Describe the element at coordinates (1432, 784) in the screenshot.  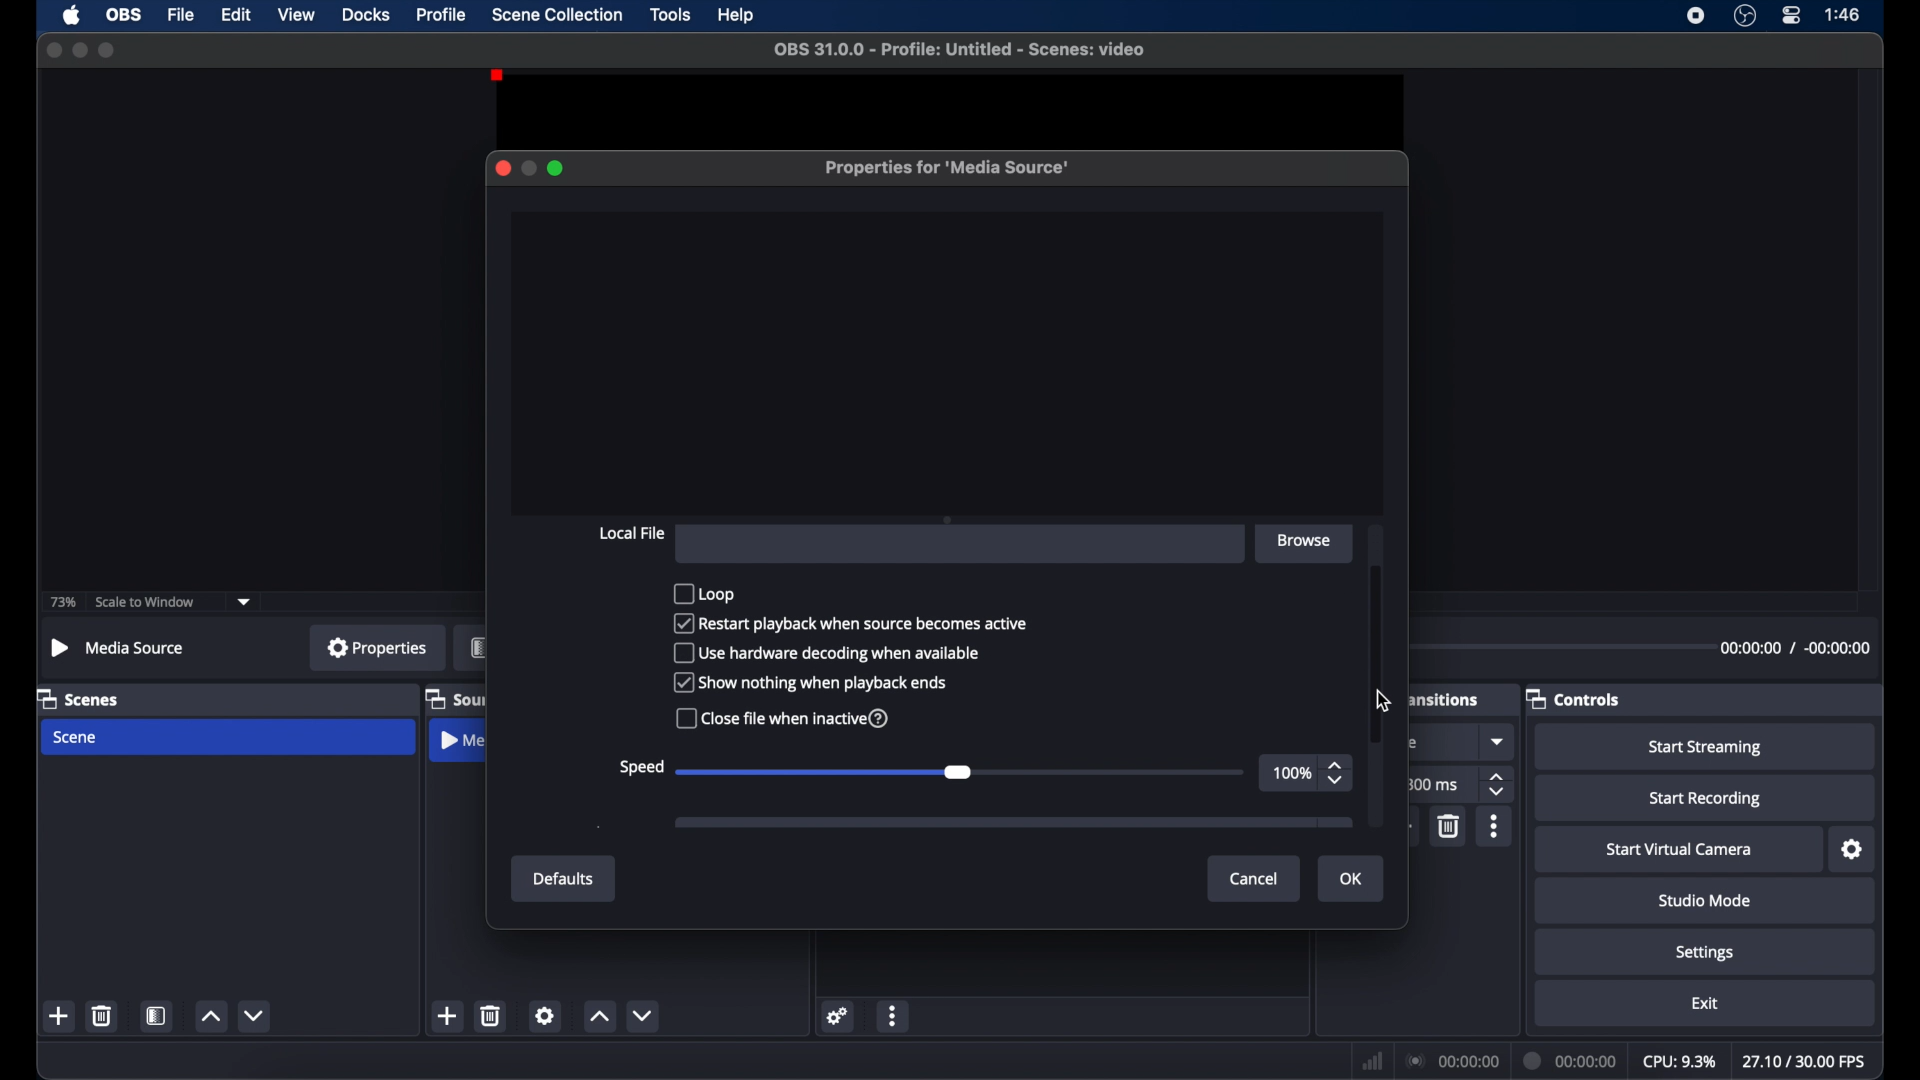
I see `300 ms` at that location.